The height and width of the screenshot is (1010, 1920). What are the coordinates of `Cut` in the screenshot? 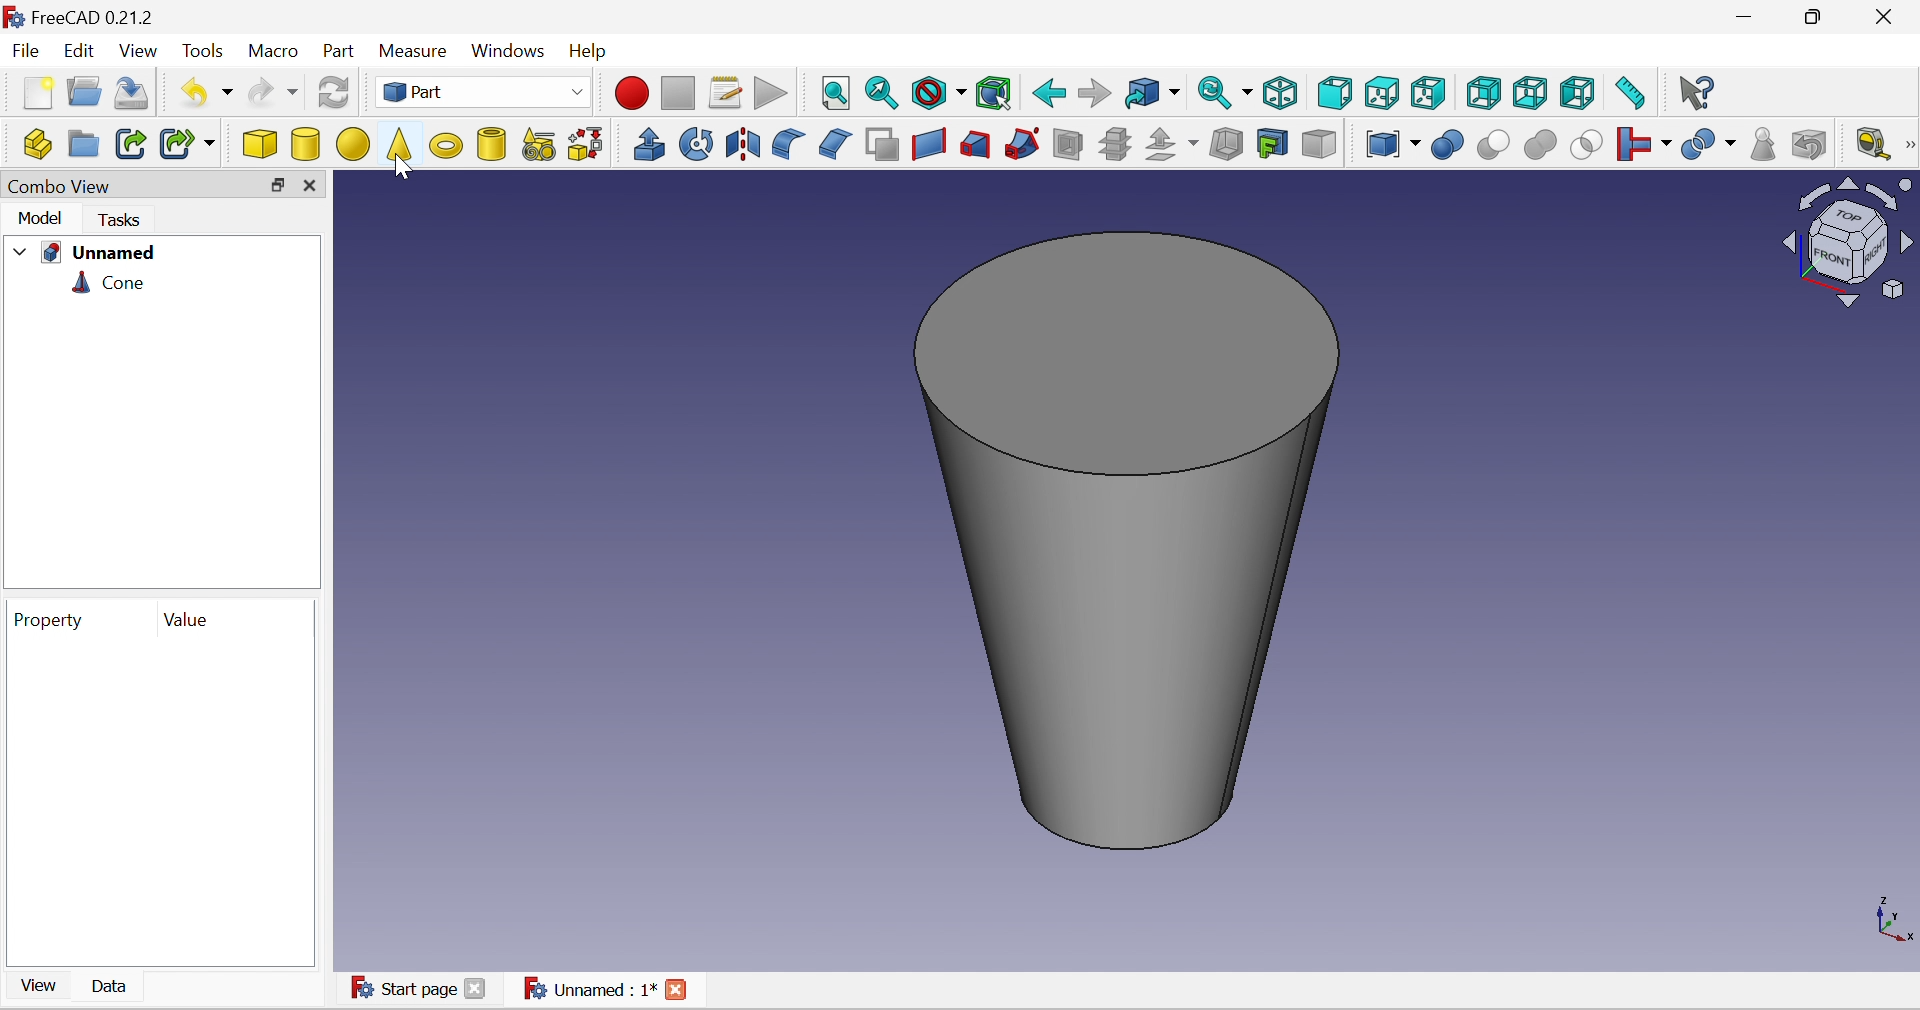 It's located at (1493, 146).